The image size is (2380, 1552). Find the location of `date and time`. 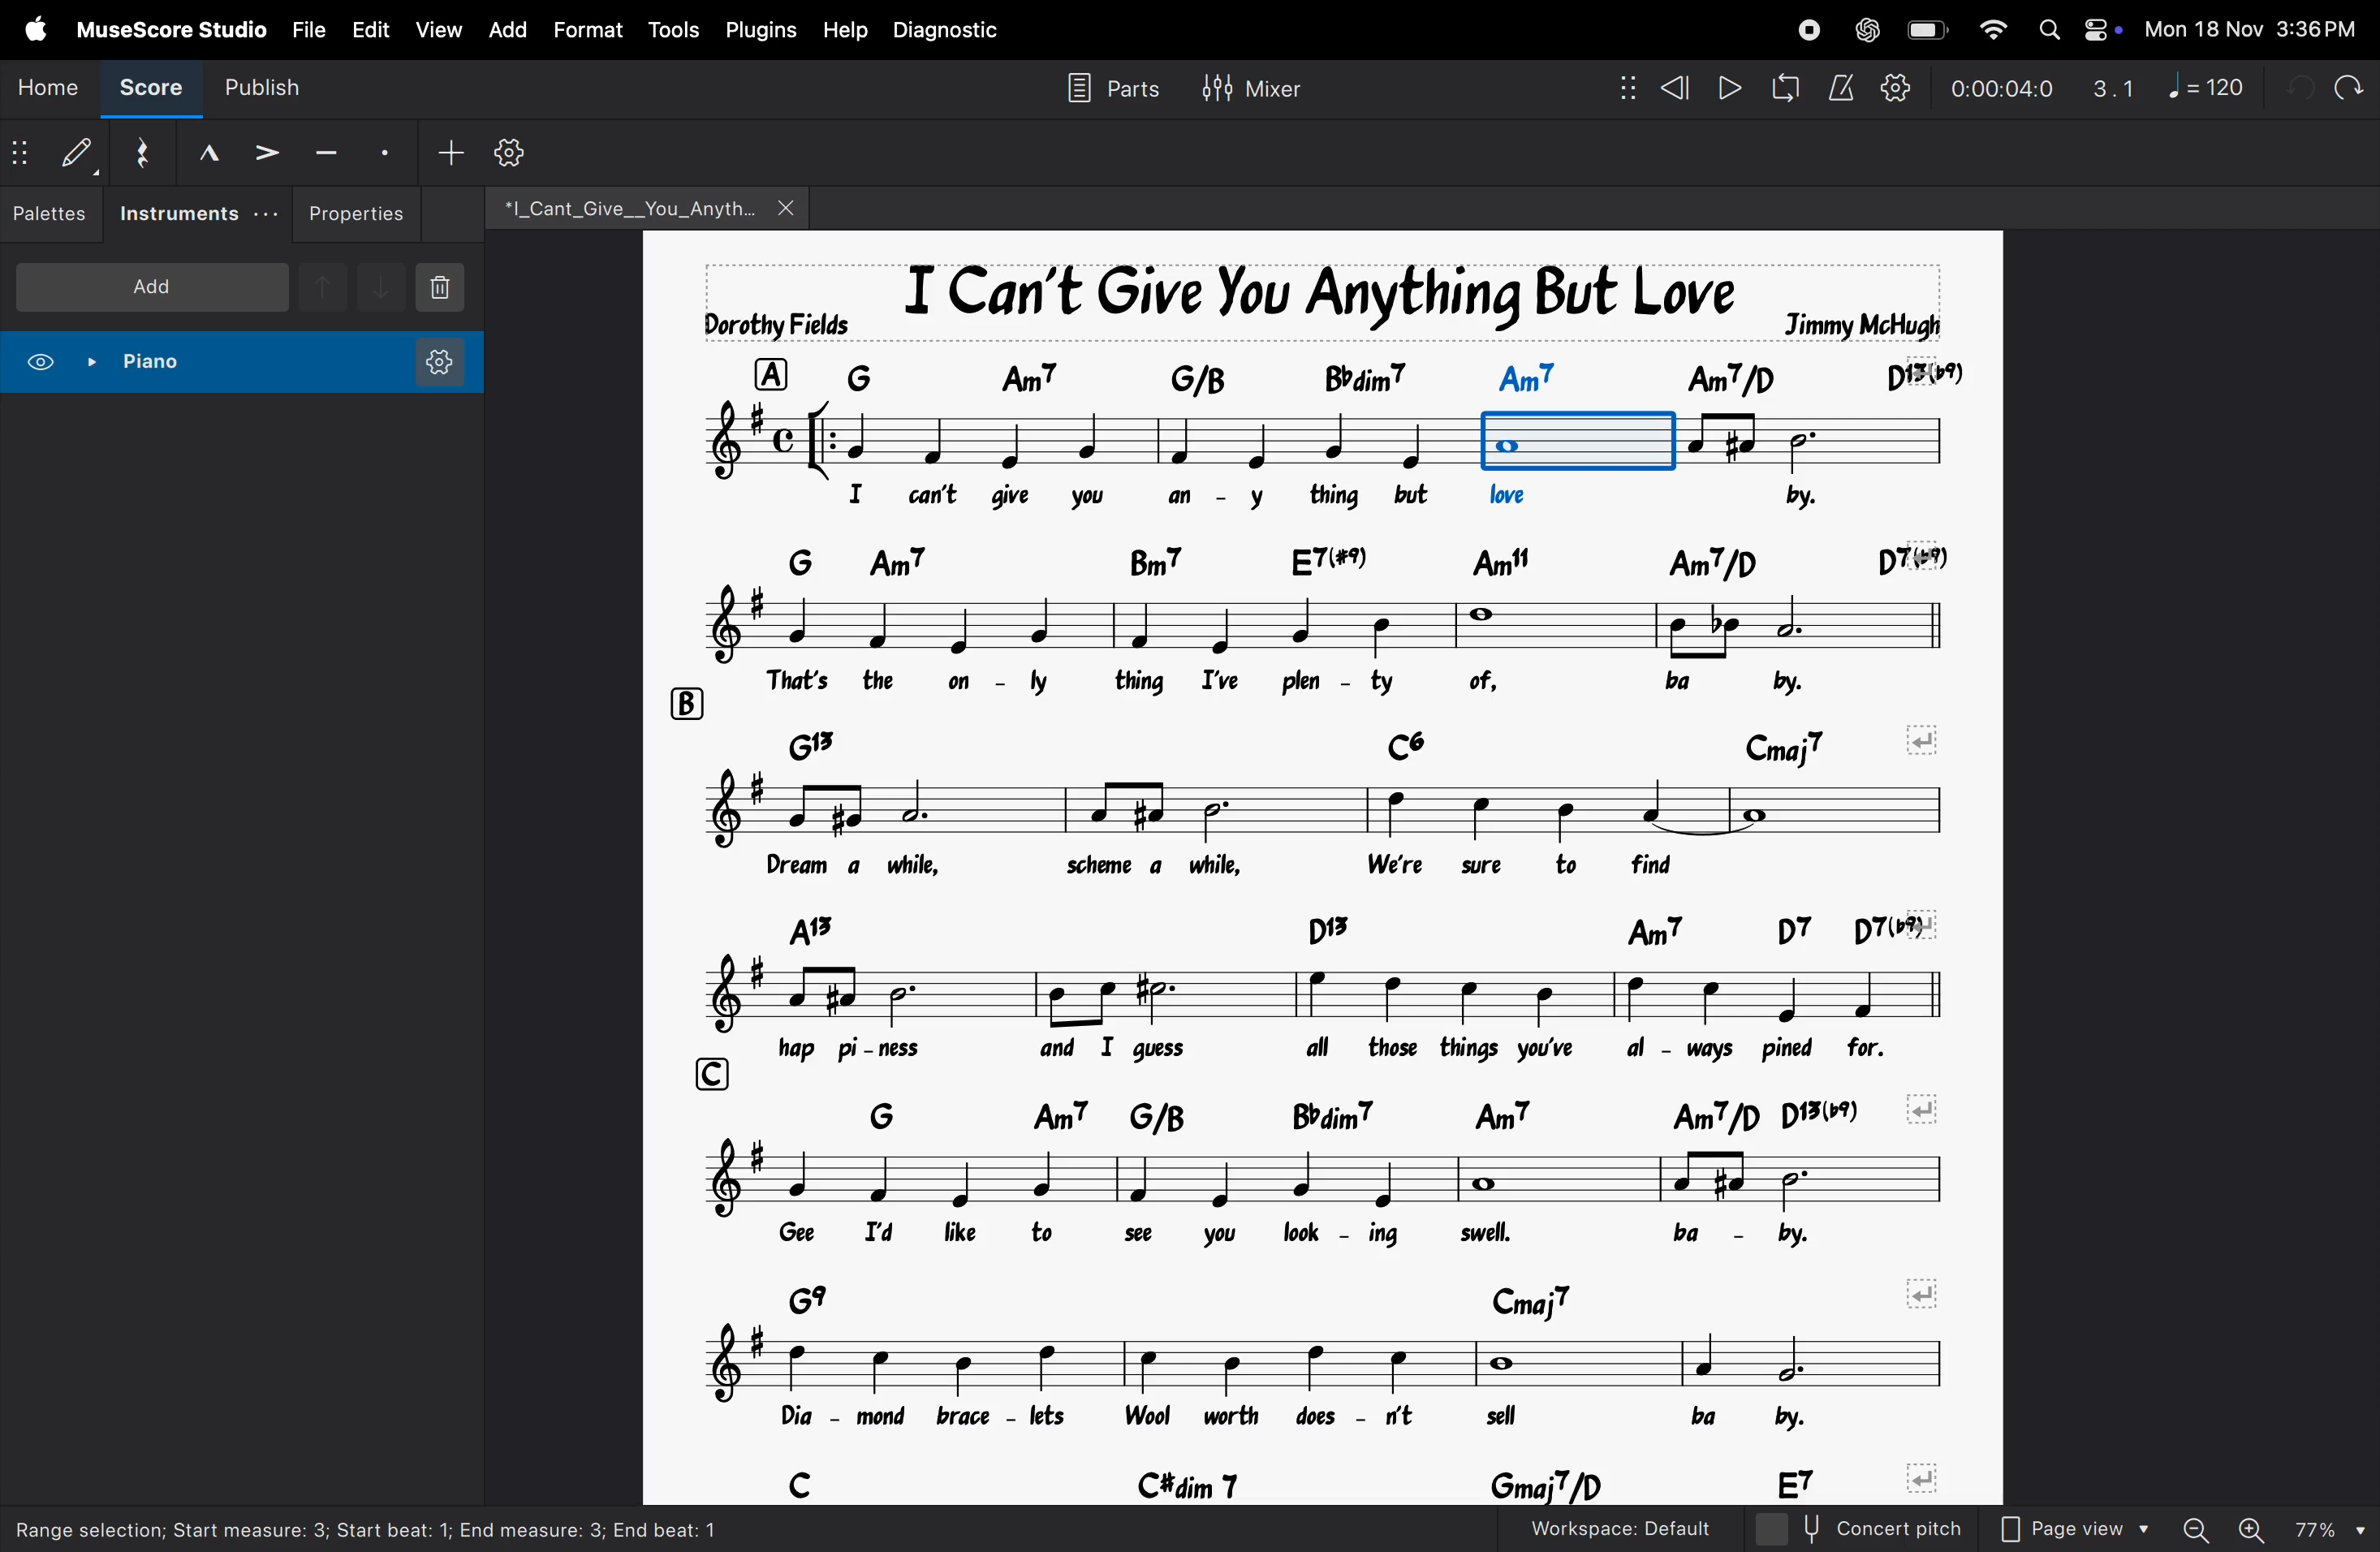

date and time is located at coordinates (2251, 29).